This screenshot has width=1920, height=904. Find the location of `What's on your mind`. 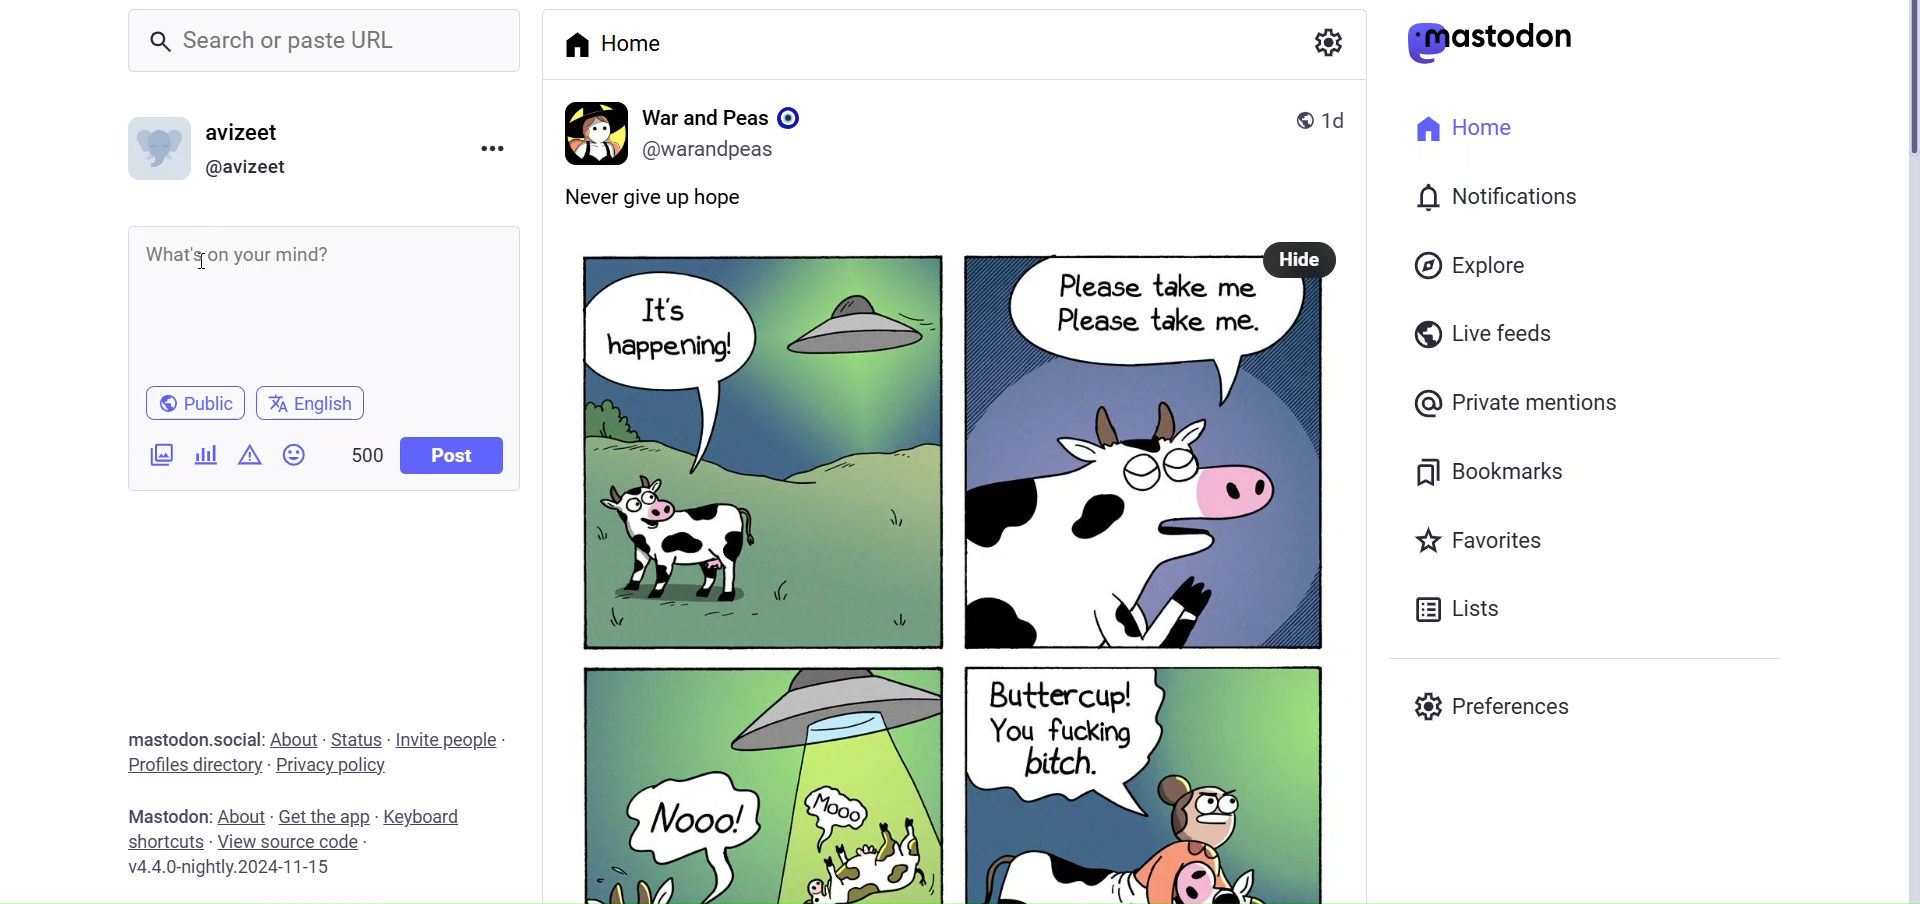

What's on your mind is located at coordinates (320, 302).